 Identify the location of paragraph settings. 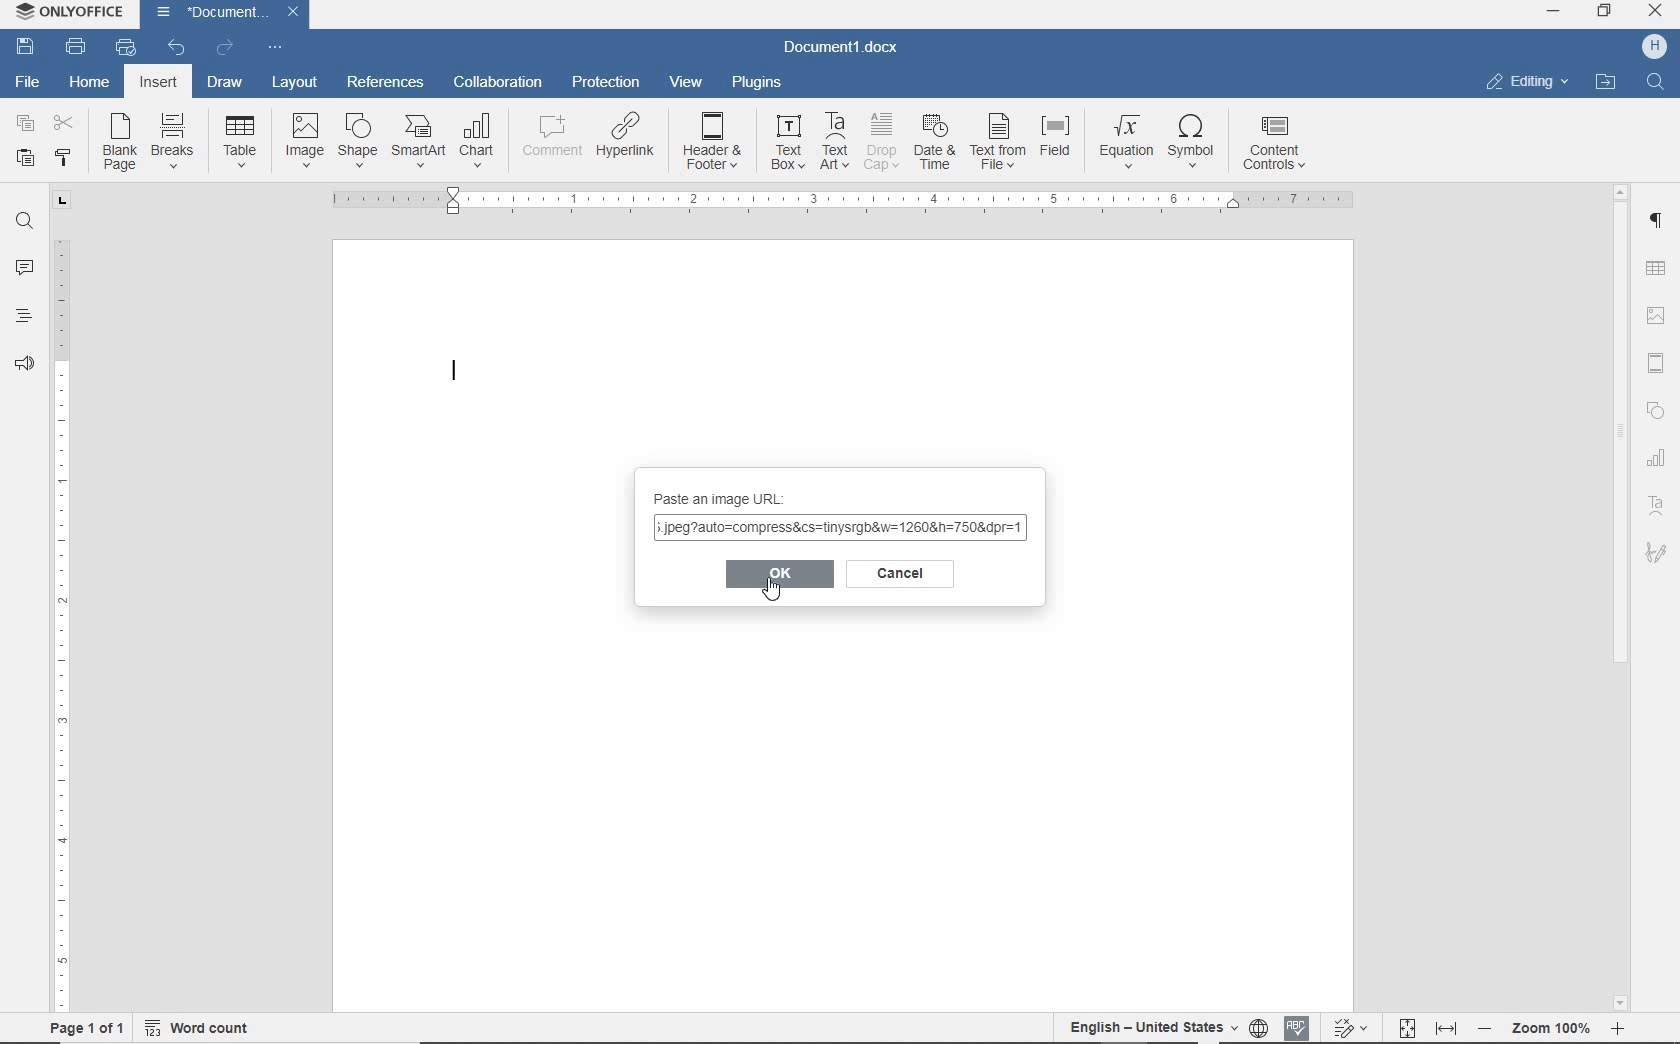
(1659, 223).